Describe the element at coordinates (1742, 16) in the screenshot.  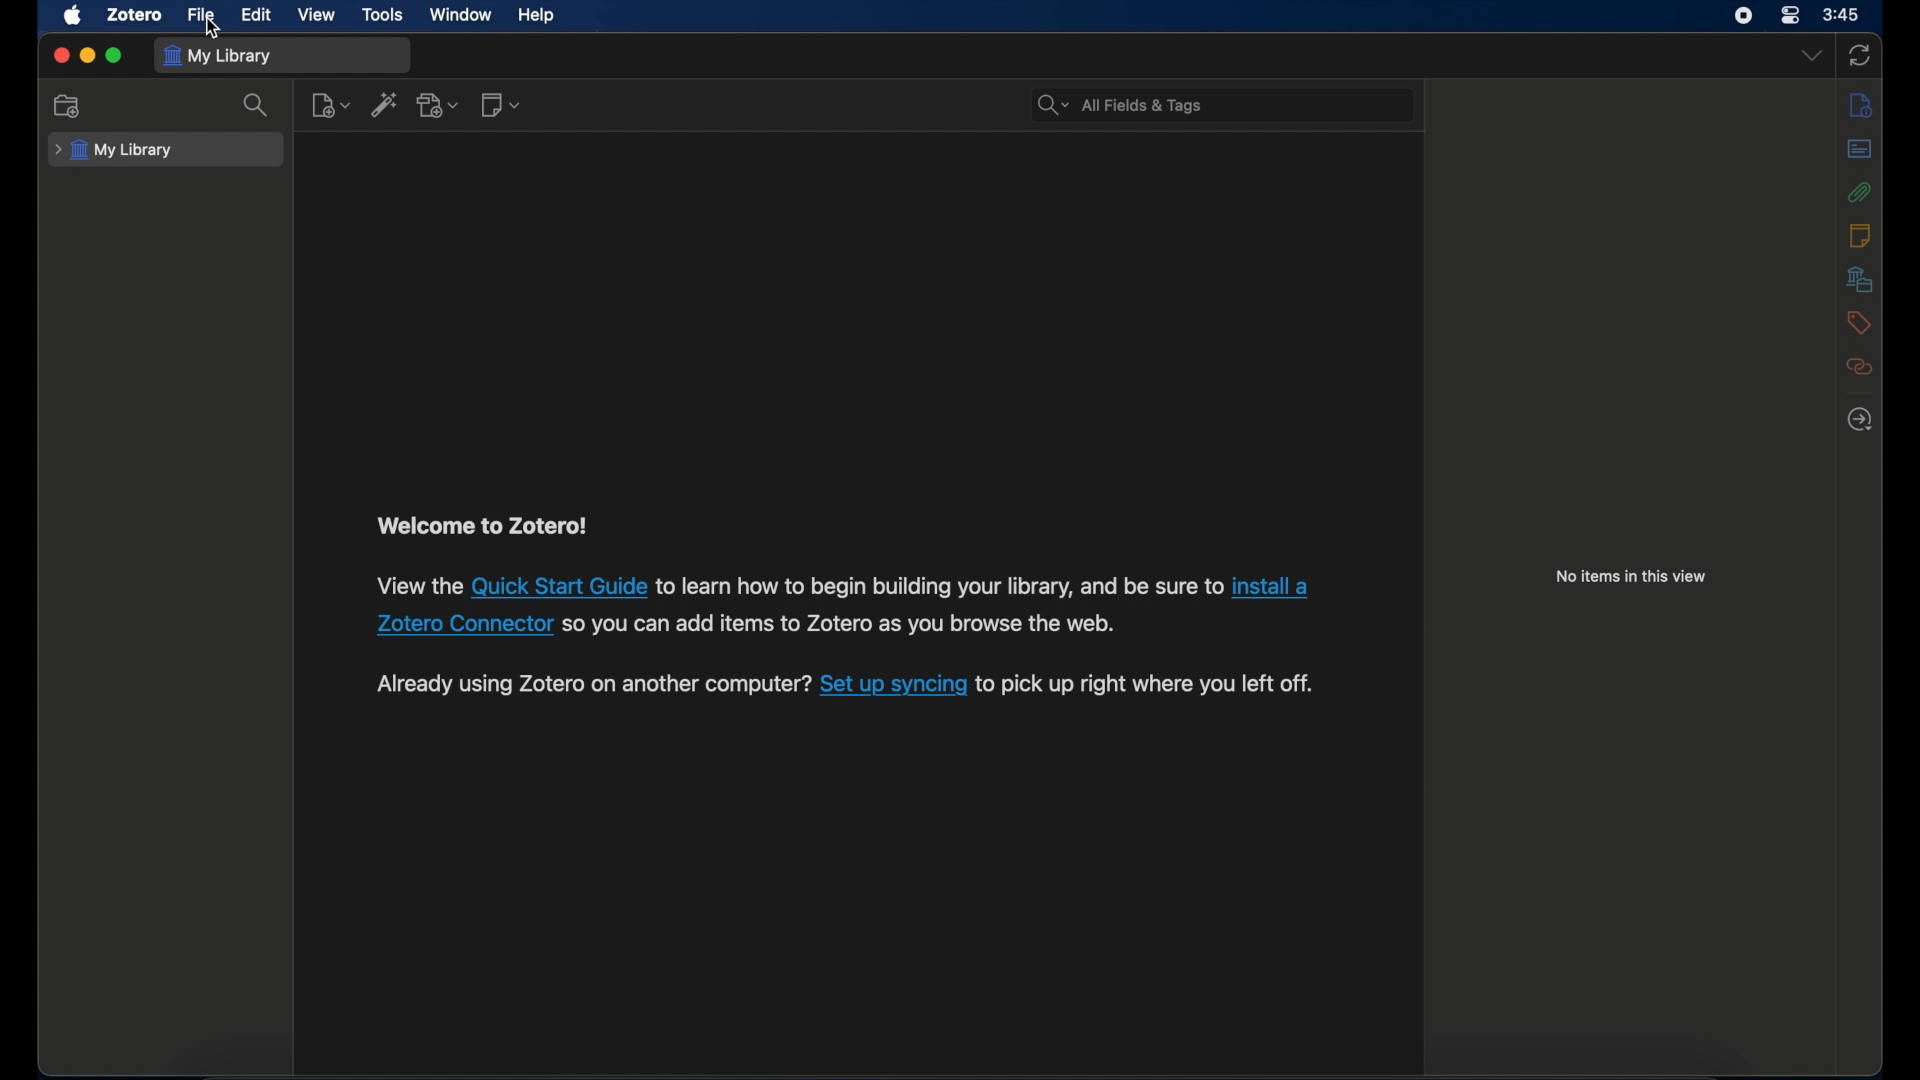
I see `screen recorder` at that location.